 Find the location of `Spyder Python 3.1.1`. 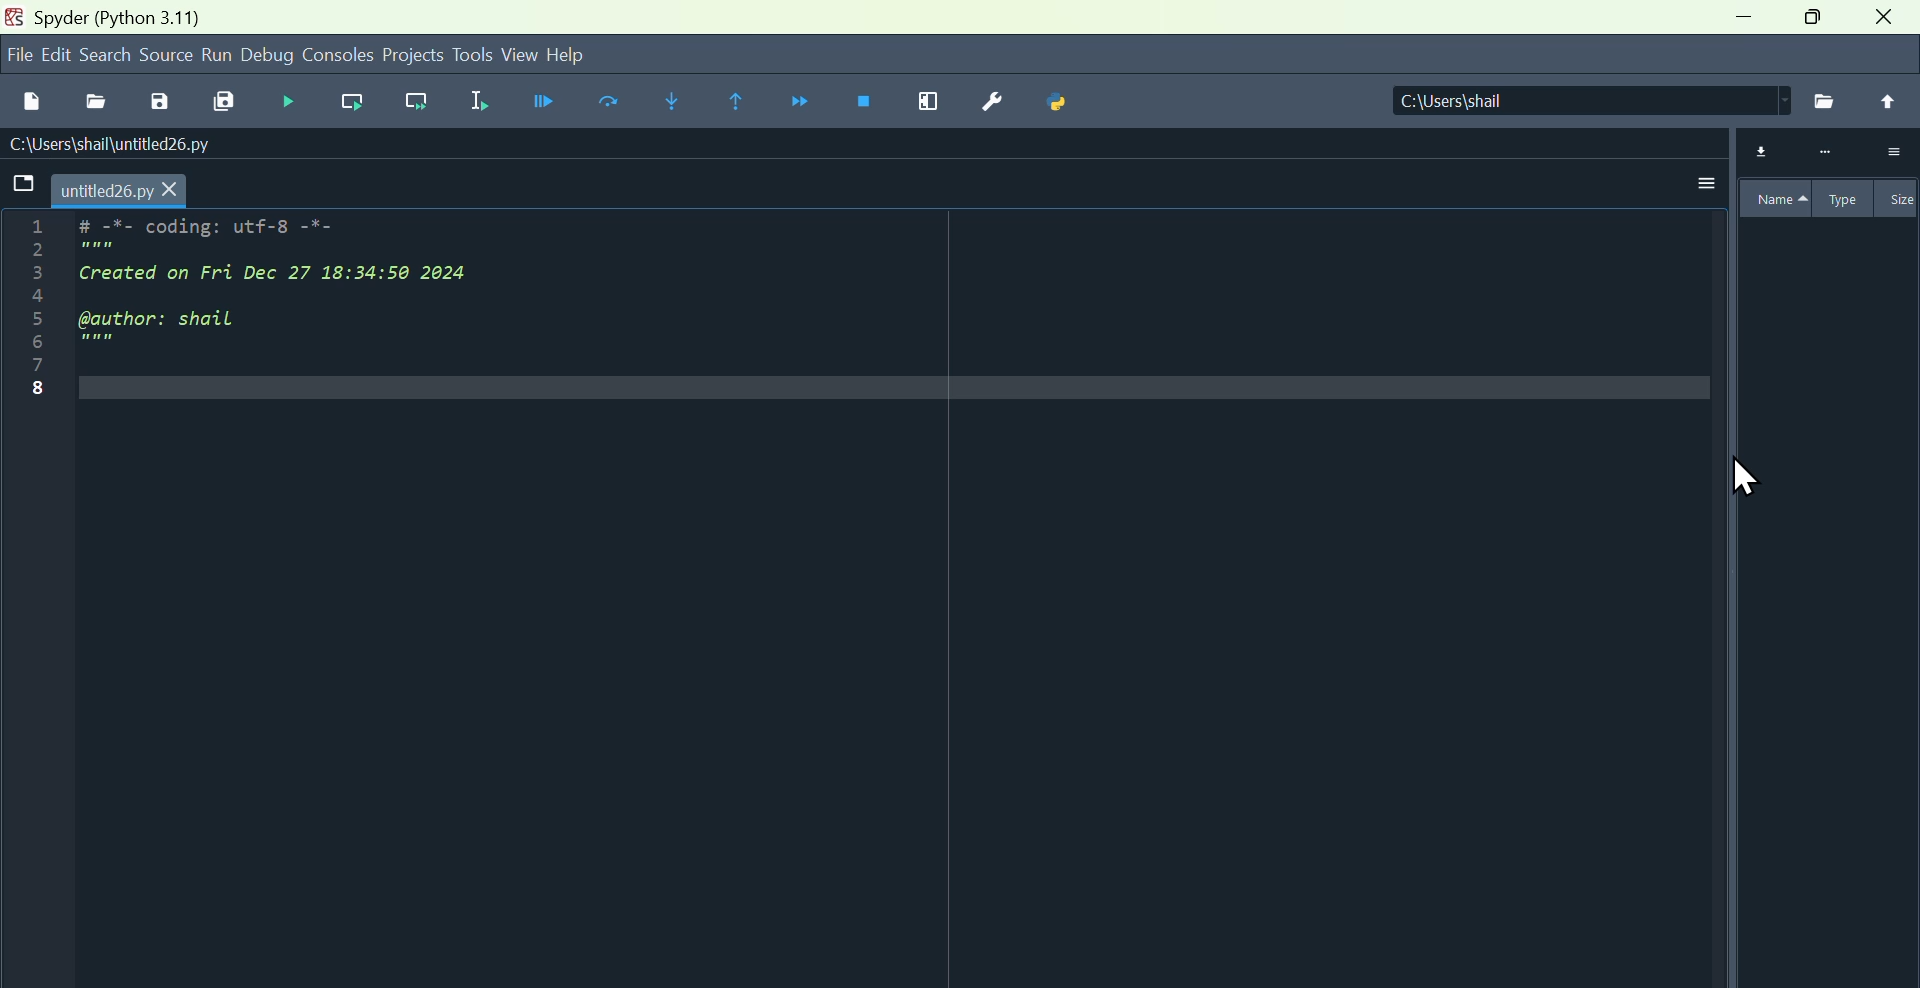

Spyder Python 3.1.1 is located at coordinates (116, 16).